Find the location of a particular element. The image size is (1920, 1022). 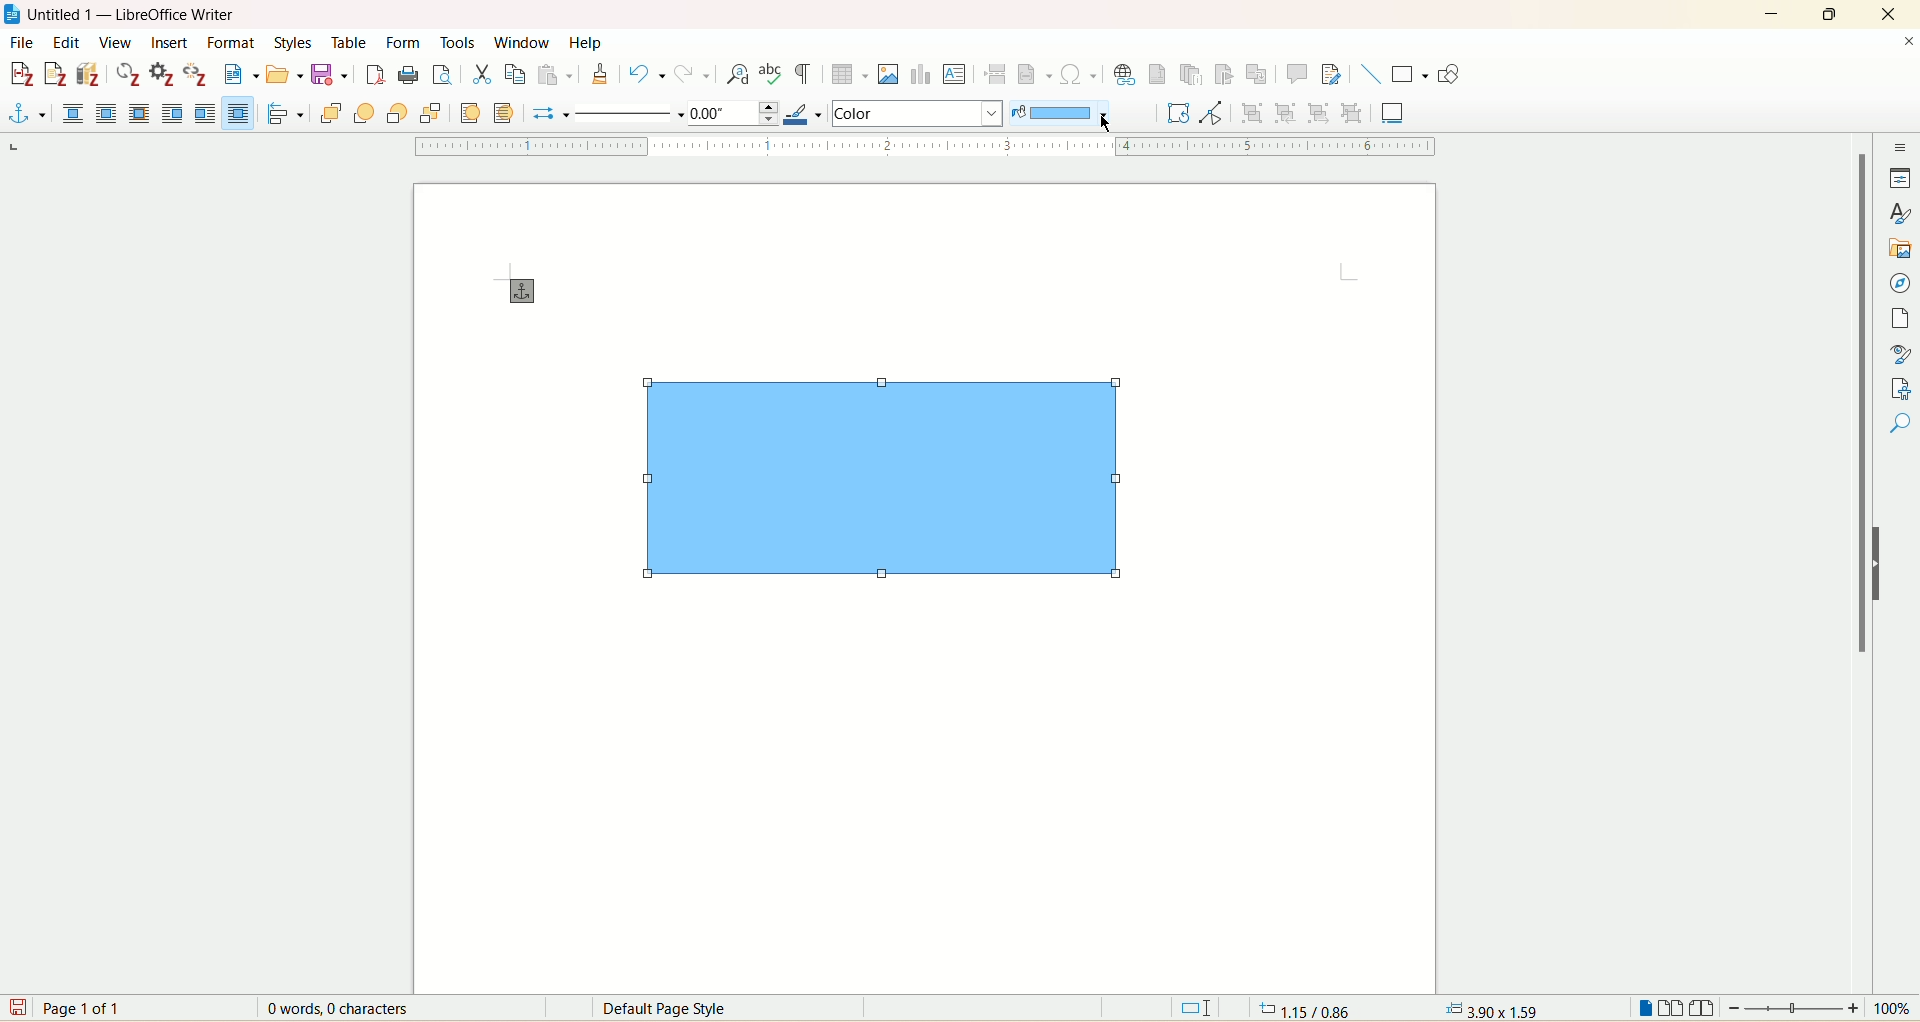

maximize is located at coordinates (1833, 14).